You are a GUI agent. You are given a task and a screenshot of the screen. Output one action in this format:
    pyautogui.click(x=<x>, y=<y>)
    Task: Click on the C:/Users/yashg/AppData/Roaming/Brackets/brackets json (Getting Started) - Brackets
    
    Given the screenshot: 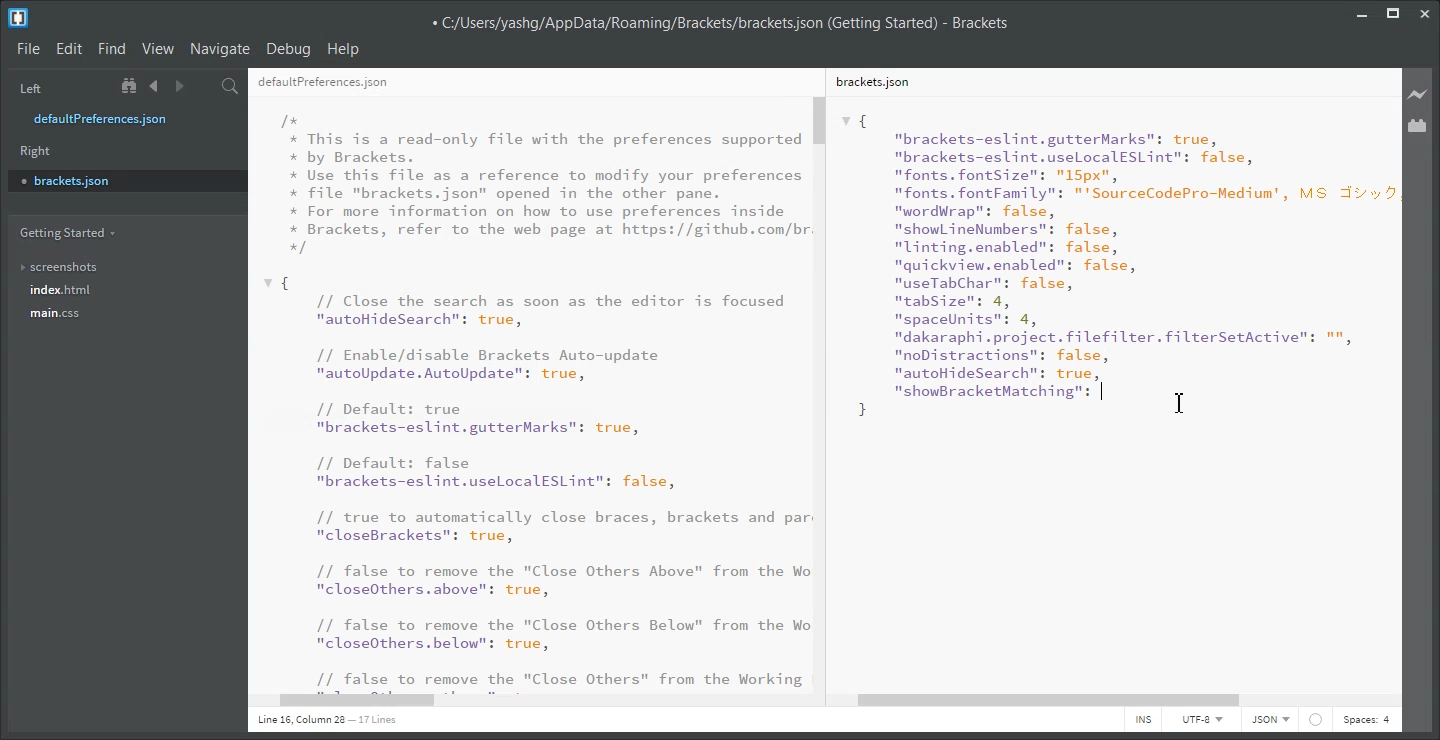 What is the action you would take?
    pyautogui.click(x=719, y=21)
    